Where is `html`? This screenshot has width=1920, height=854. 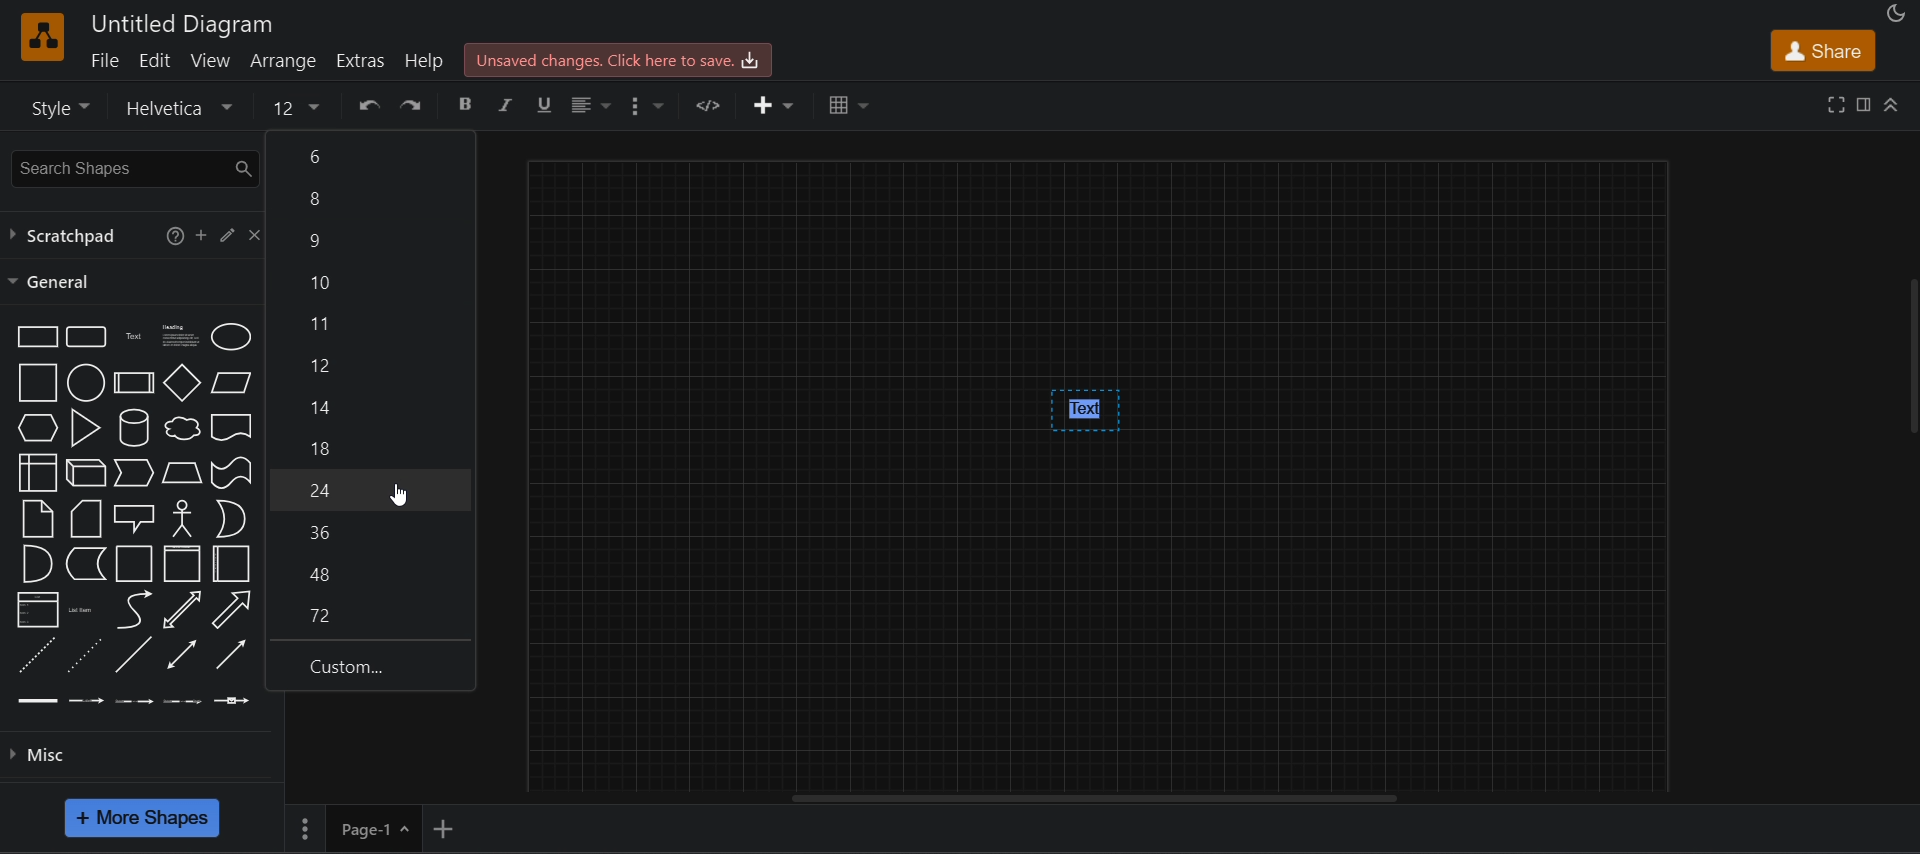
html is located at coordinates (712, 104).